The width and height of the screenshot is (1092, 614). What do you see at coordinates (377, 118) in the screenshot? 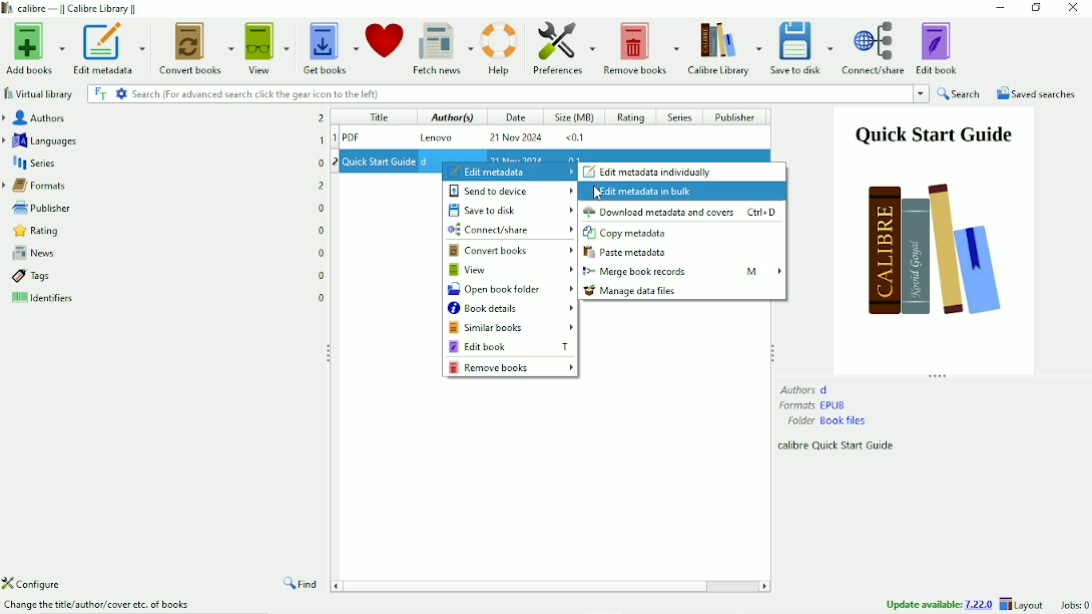
I see `Title` at bounding box center [377, 118].